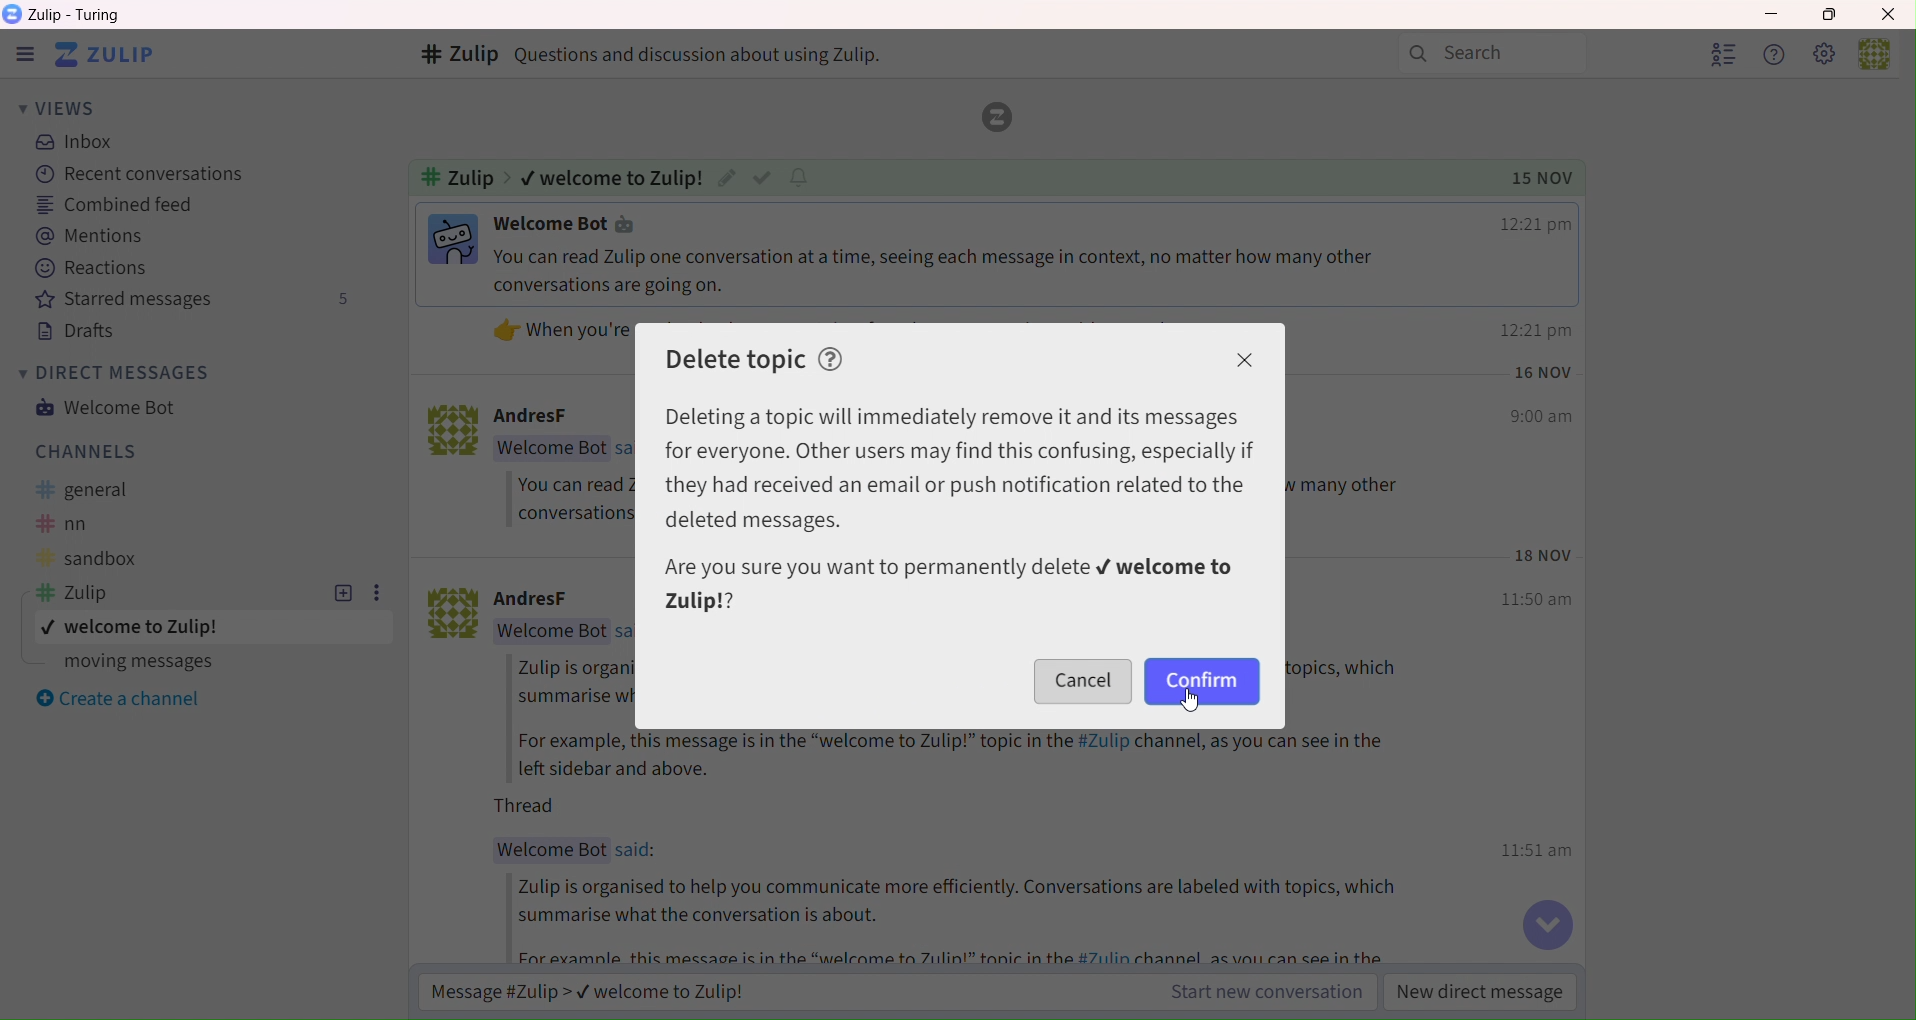 This screenshot has height=1020, width=1916. I want to click on Add, so click(342, 594).